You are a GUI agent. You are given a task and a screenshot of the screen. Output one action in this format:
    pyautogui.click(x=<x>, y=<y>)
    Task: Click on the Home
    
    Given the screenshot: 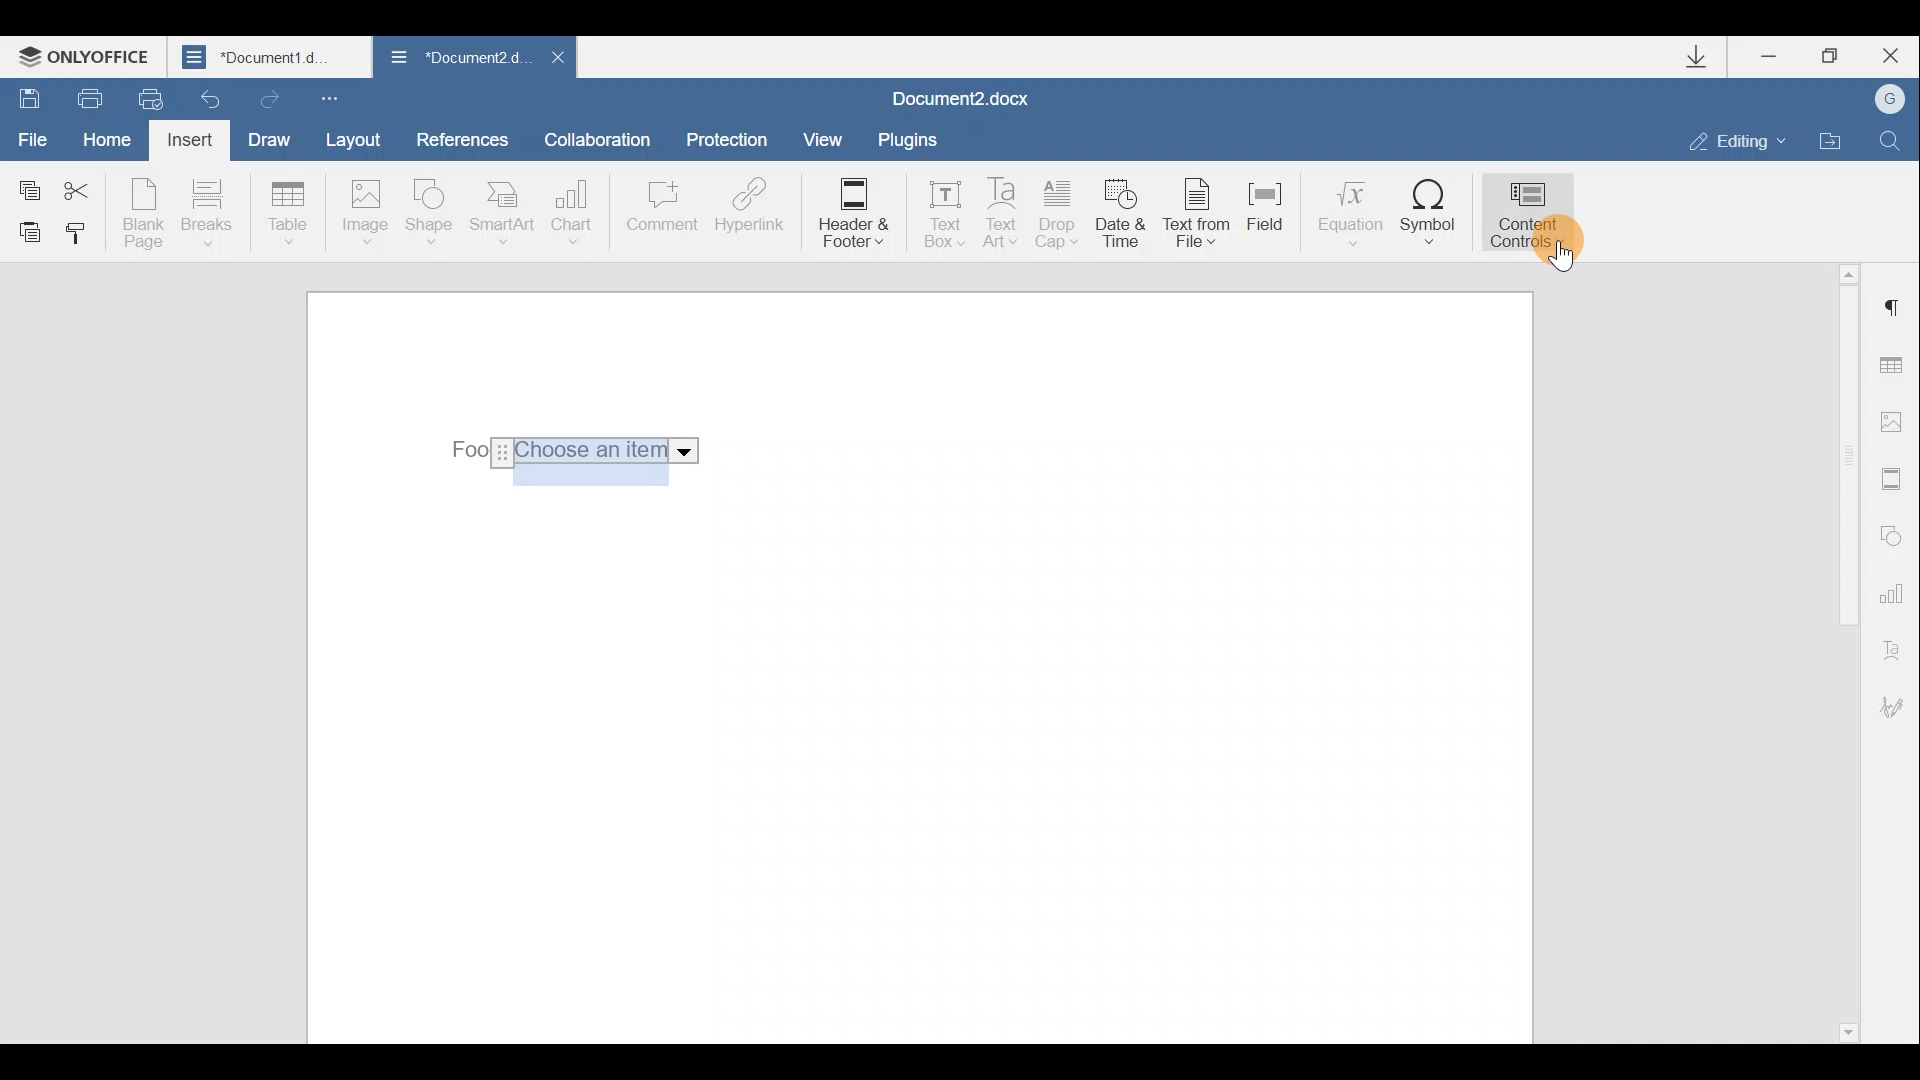 What is the action you would take?
    pyautogui.click(x=114, y=142)
    